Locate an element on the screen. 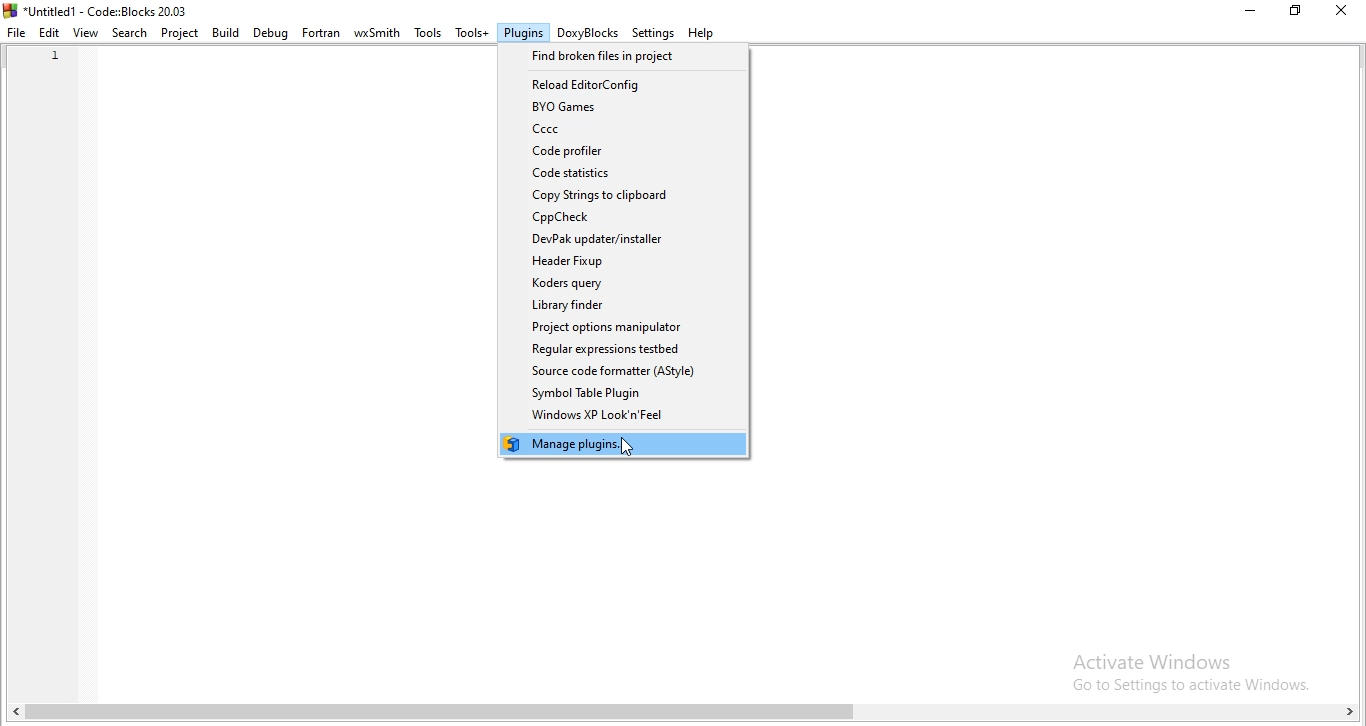 Image resolution: width=1366 pixels, height=726 pixels. Help is located at coordinates (702, 32).